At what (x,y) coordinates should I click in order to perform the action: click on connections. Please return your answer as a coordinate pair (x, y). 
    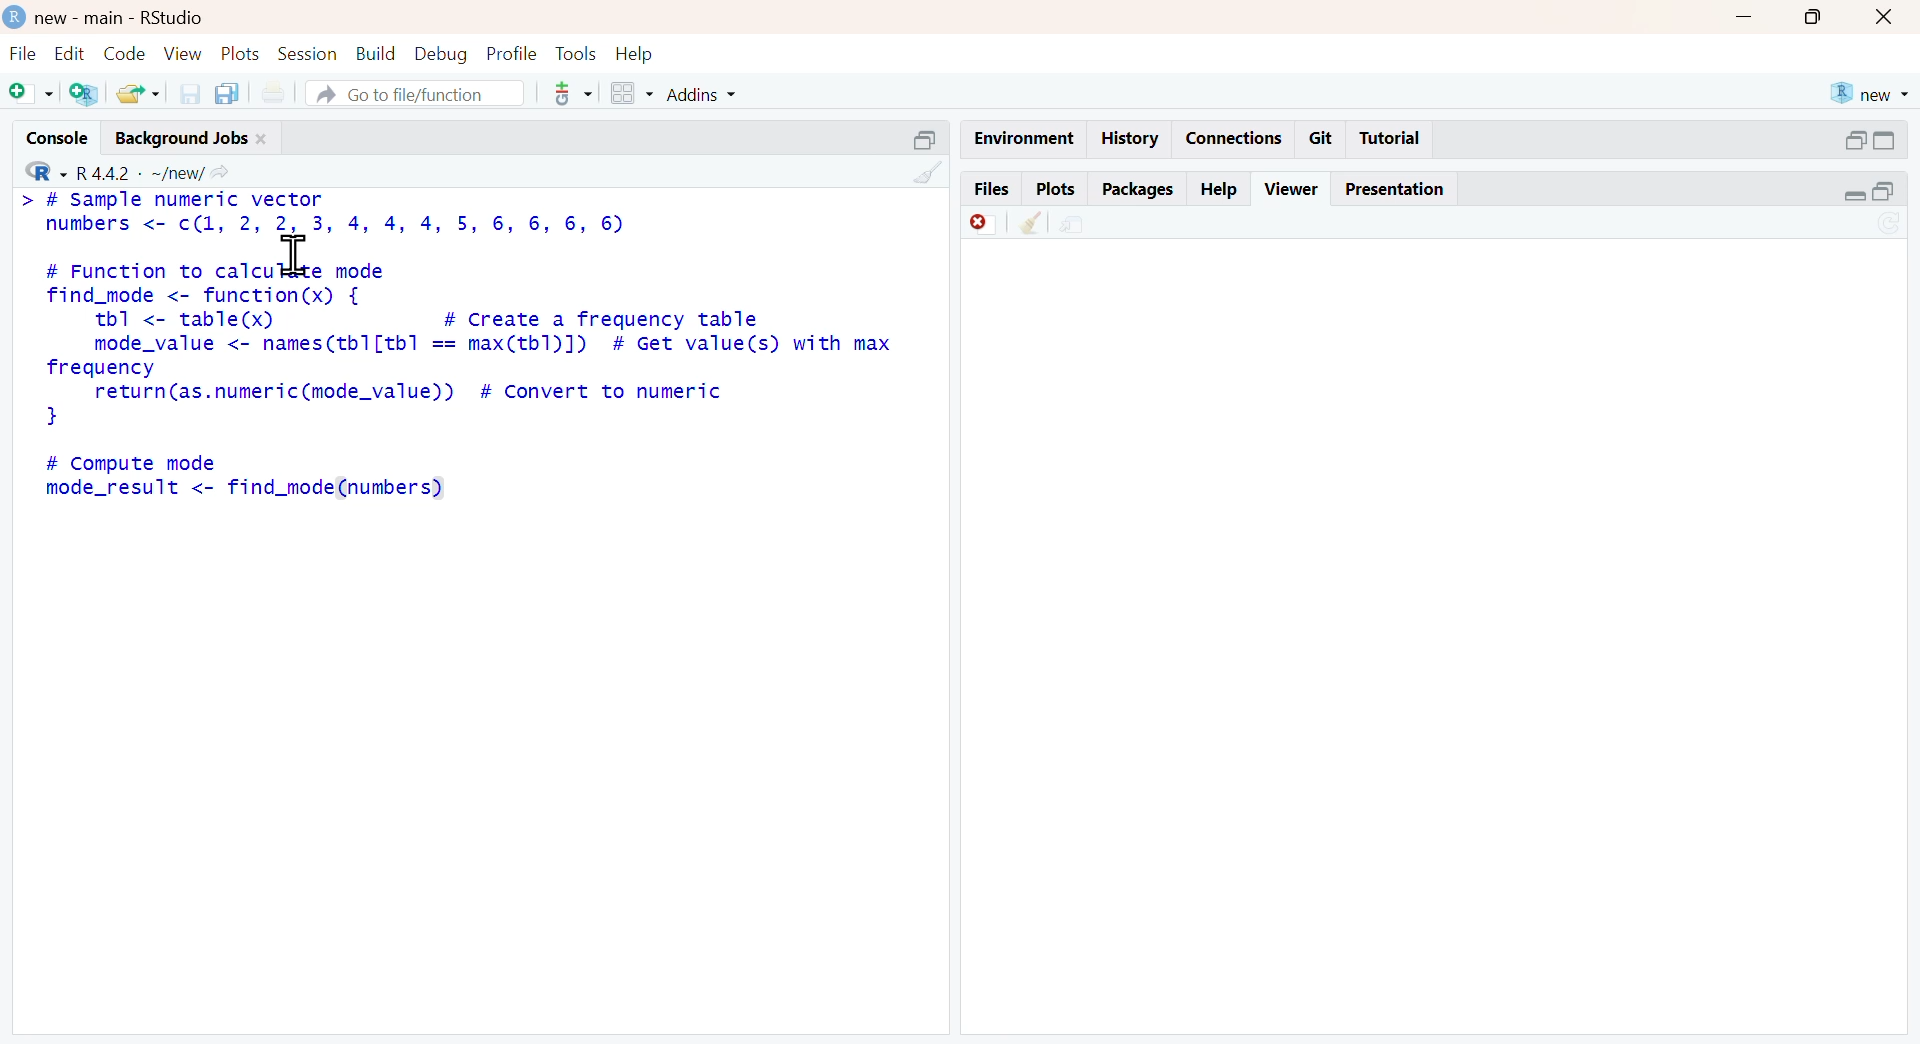
    Looking at the image, I should click on (1236, 139).